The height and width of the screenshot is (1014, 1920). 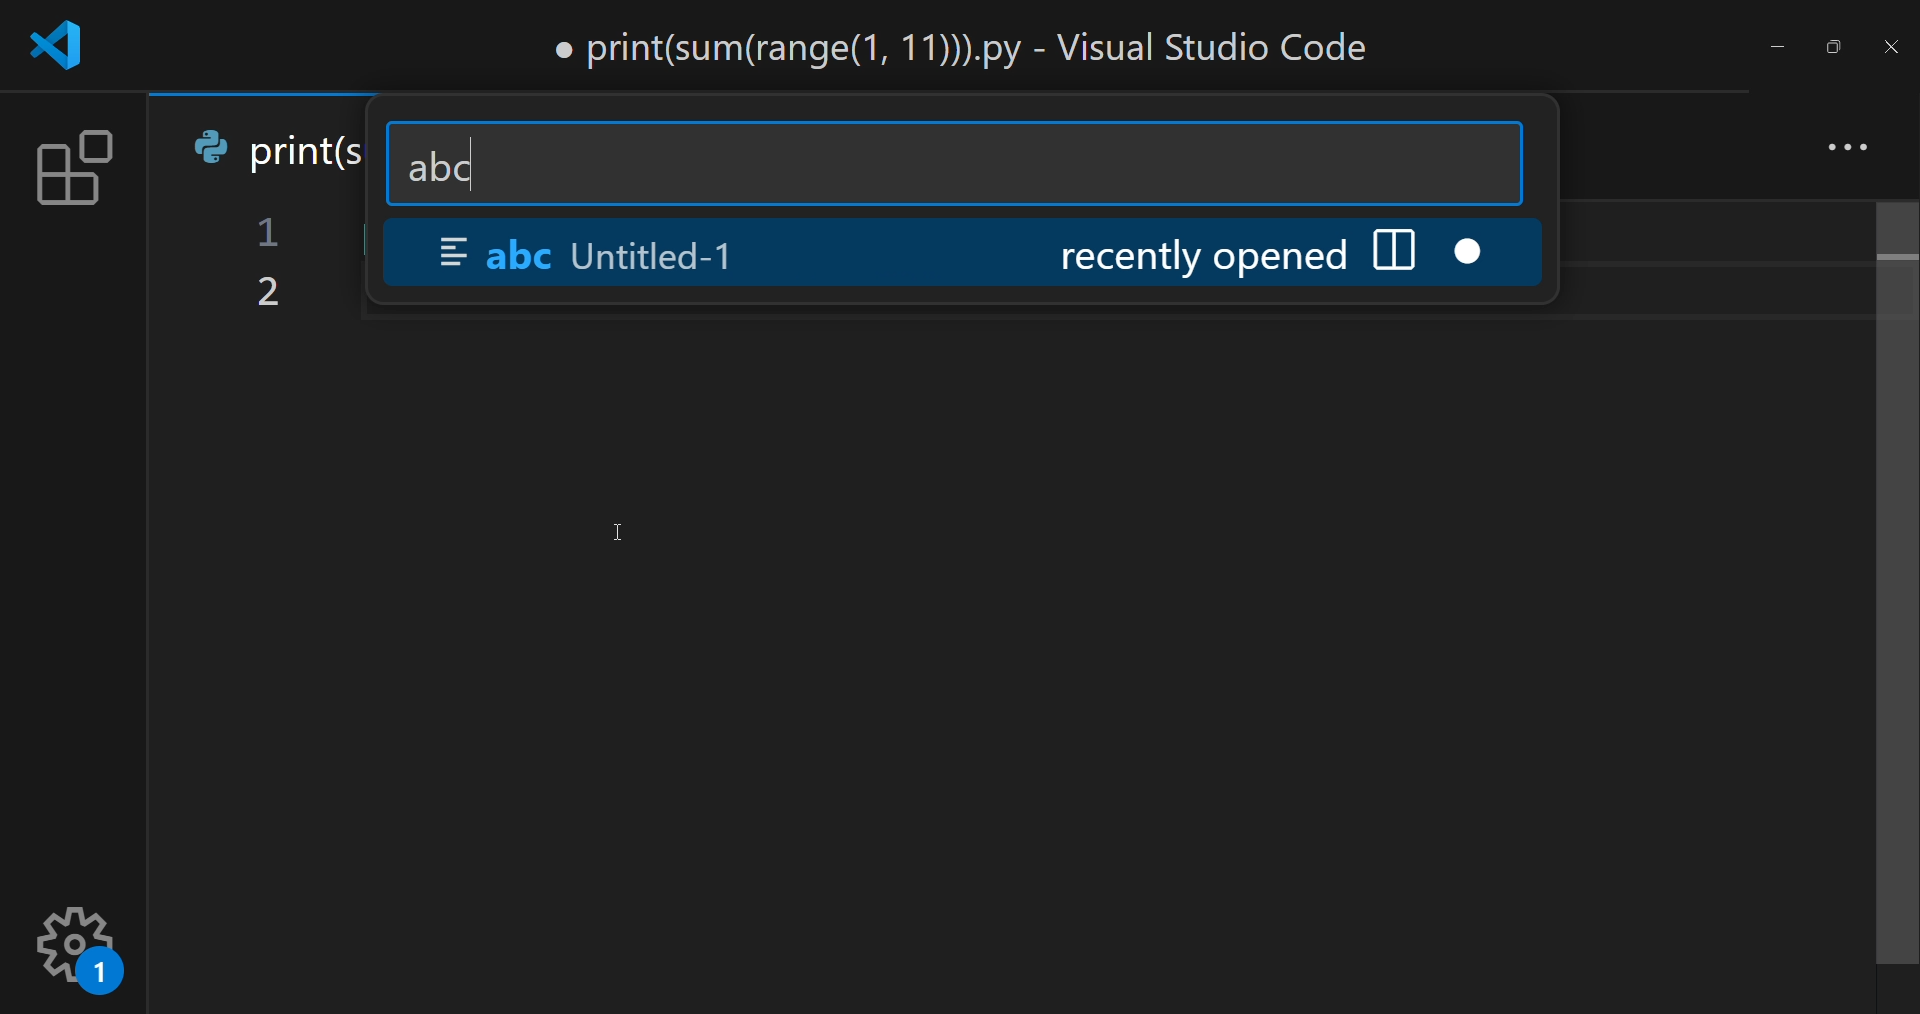 I want to click on 2, so click(x=266, y=292).